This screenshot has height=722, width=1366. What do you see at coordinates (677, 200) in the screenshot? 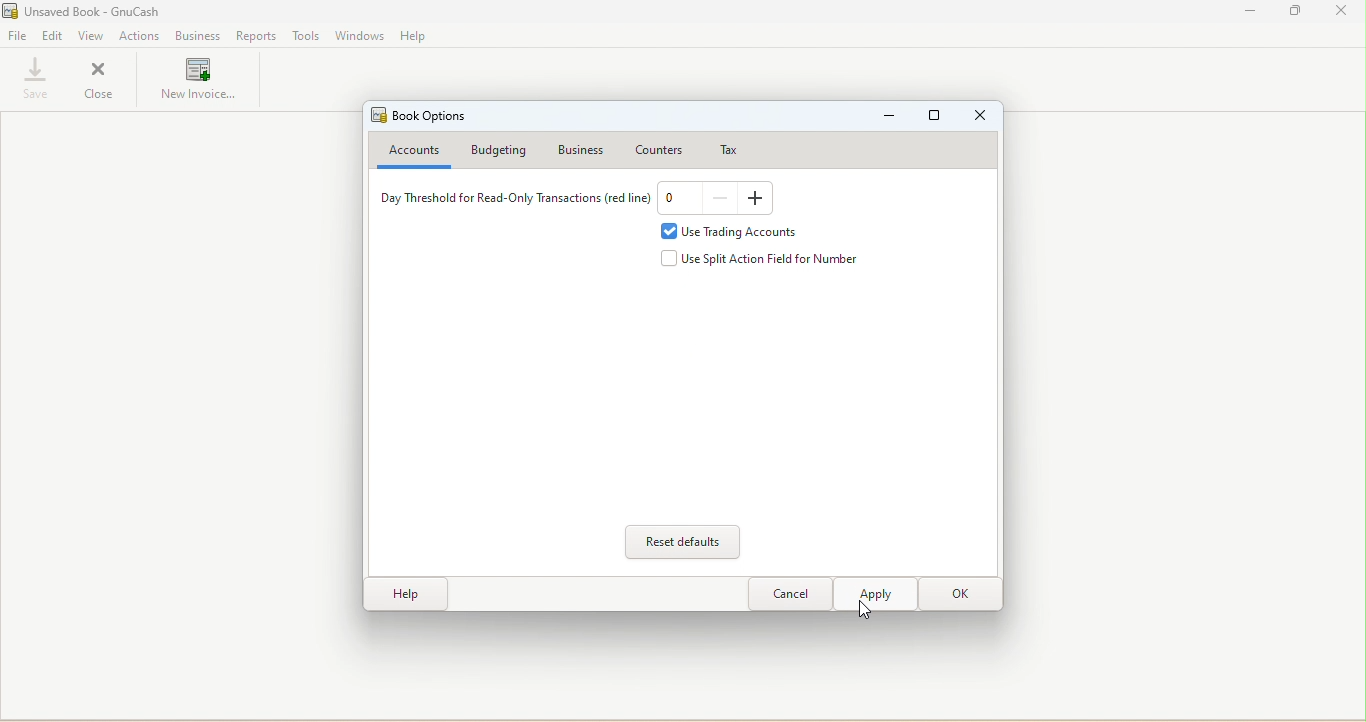
I see `Text box` at bounding box center [677, 200].